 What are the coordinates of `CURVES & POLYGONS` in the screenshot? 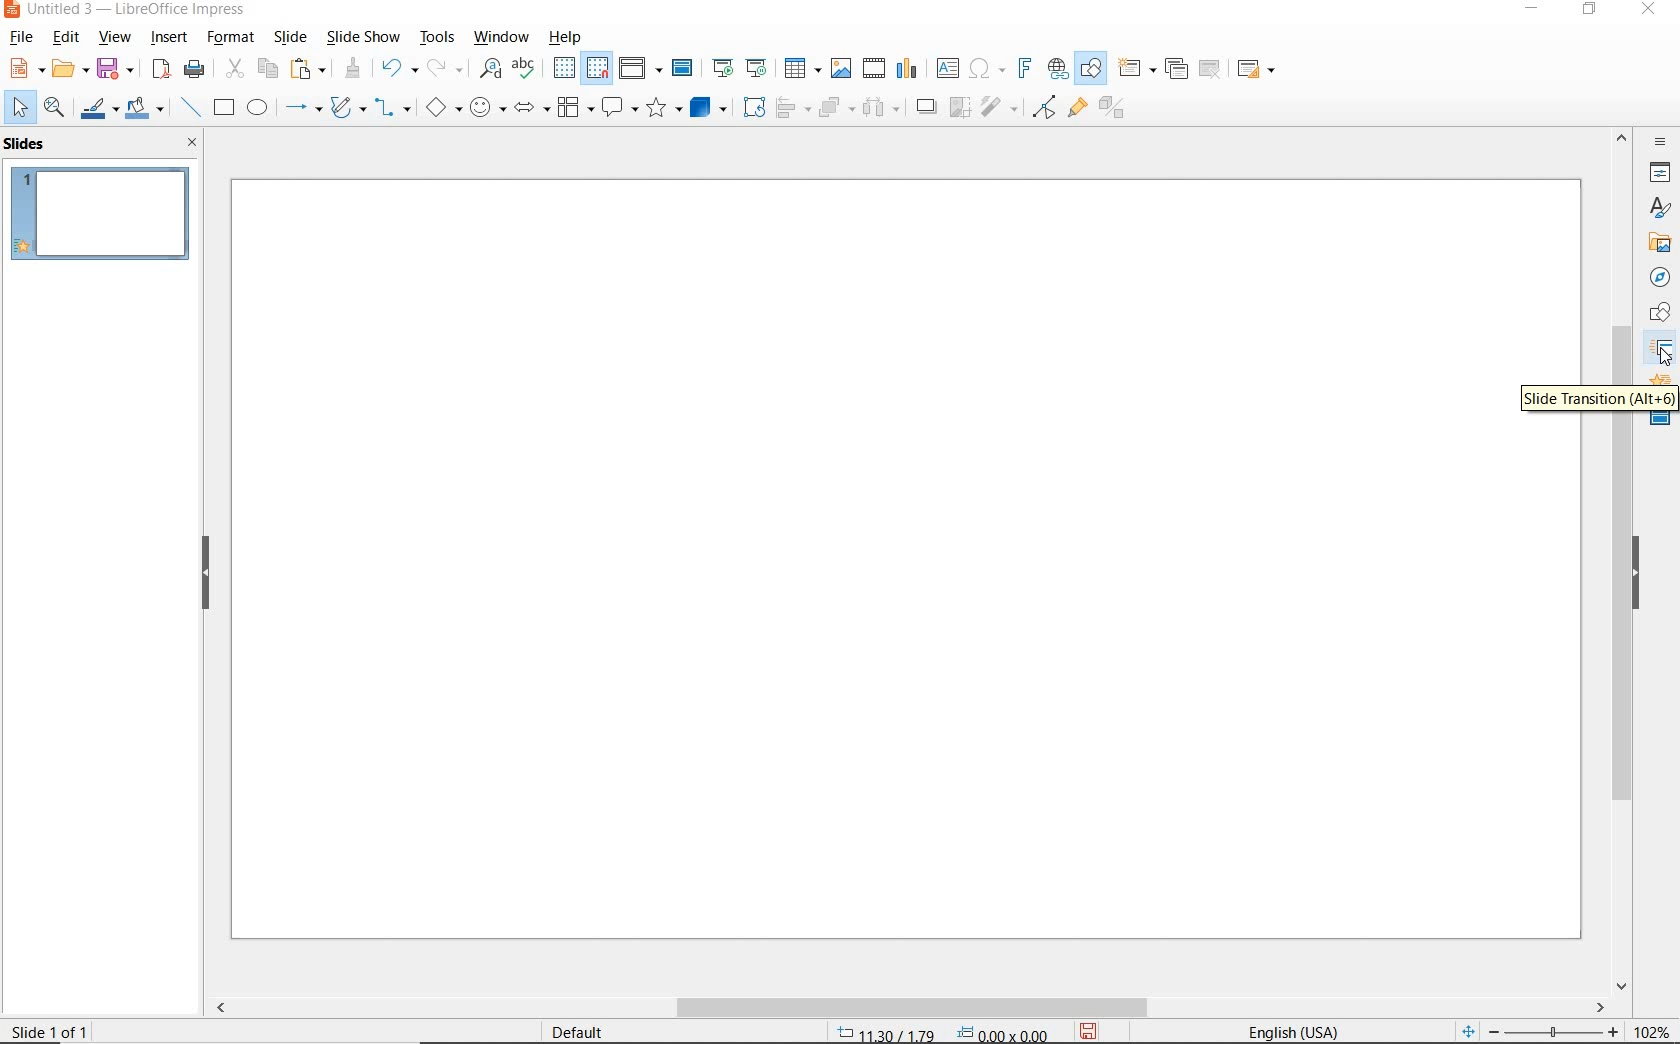 It's located at (346, 107).